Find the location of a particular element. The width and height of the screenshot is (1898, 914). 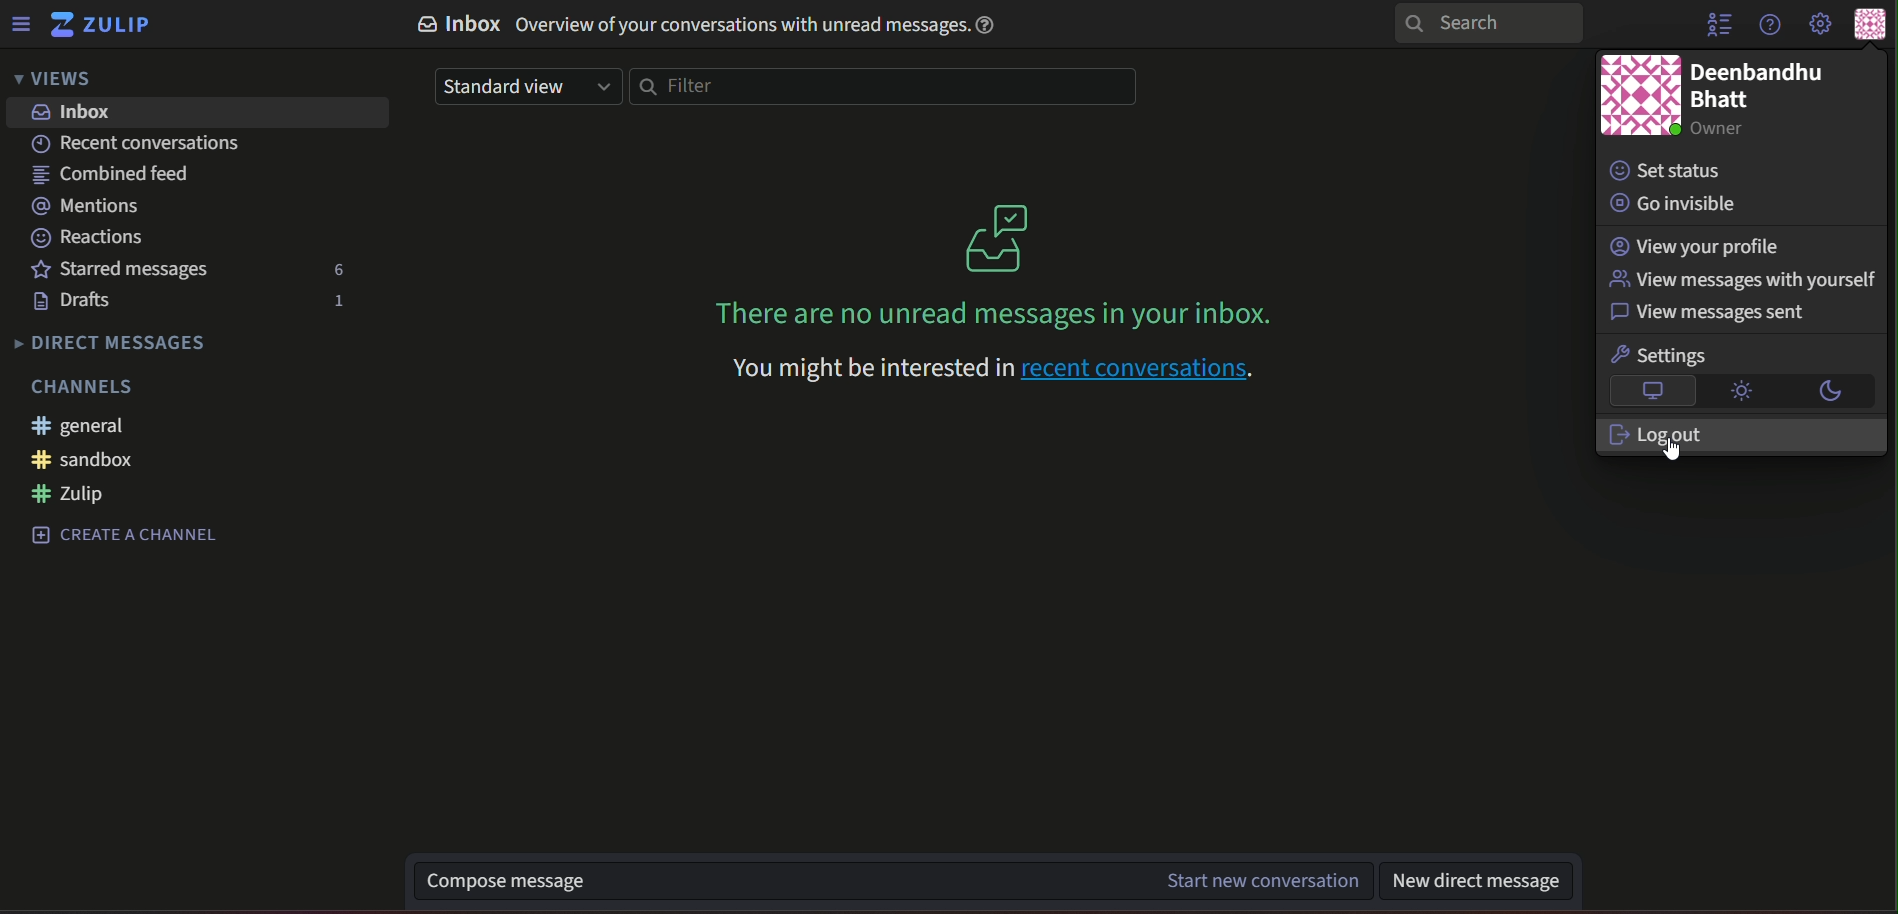

text is located at coordinates (994, 349).